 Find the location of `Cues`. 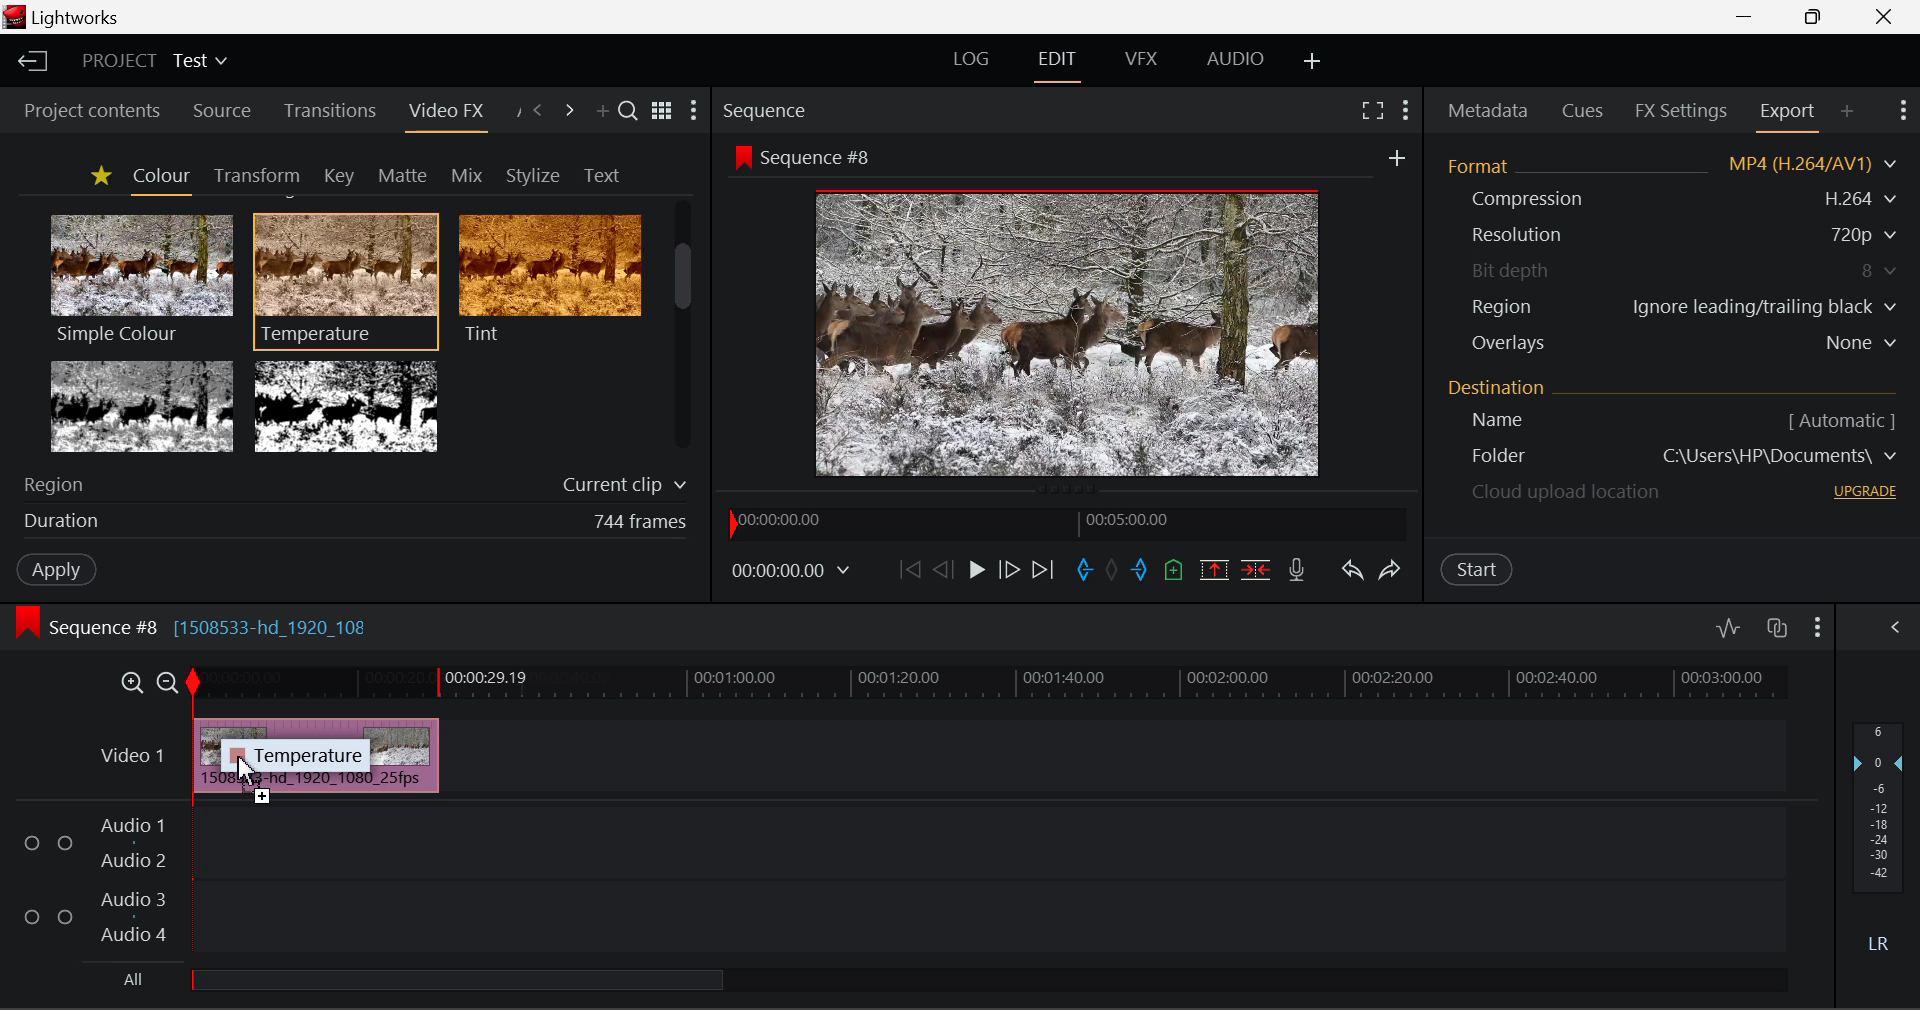

Cues is located at coordinates (1584, 109).